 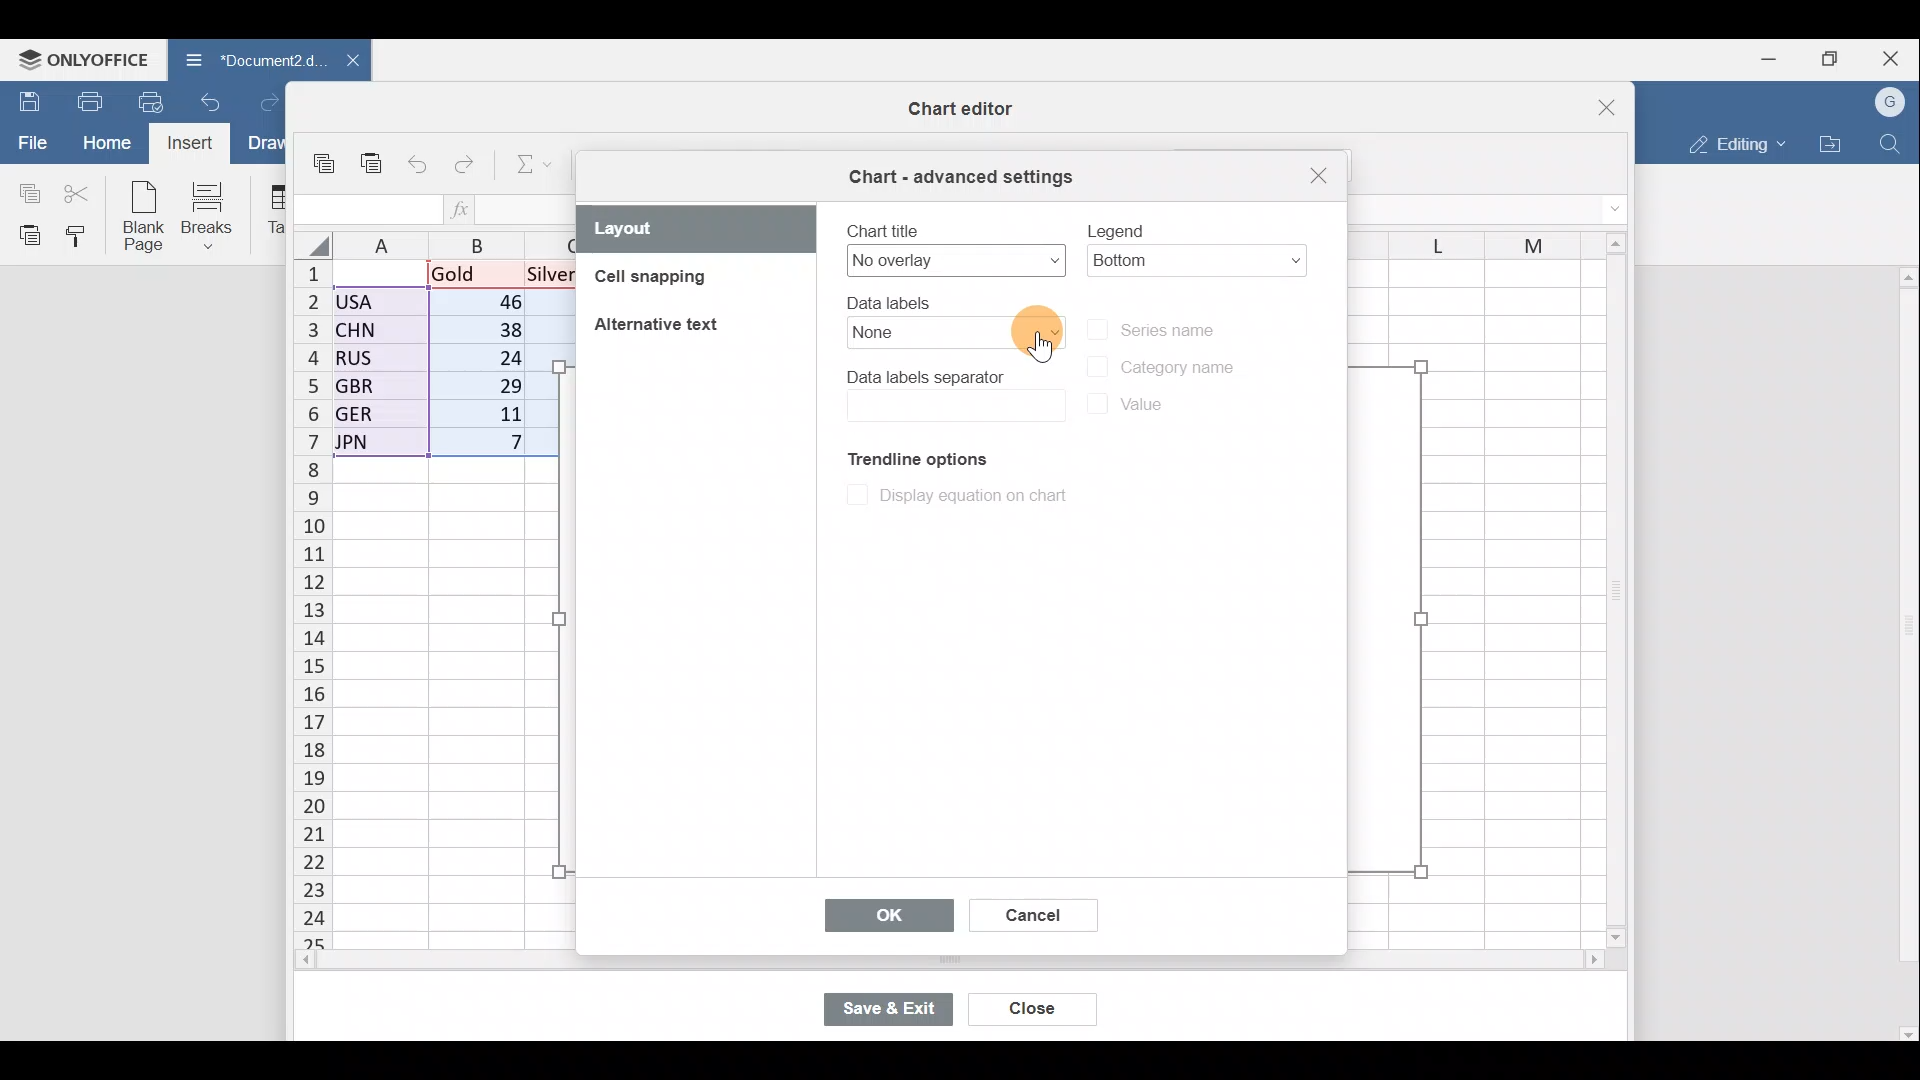 I want to click on Undo, so click(x=216, y=100).